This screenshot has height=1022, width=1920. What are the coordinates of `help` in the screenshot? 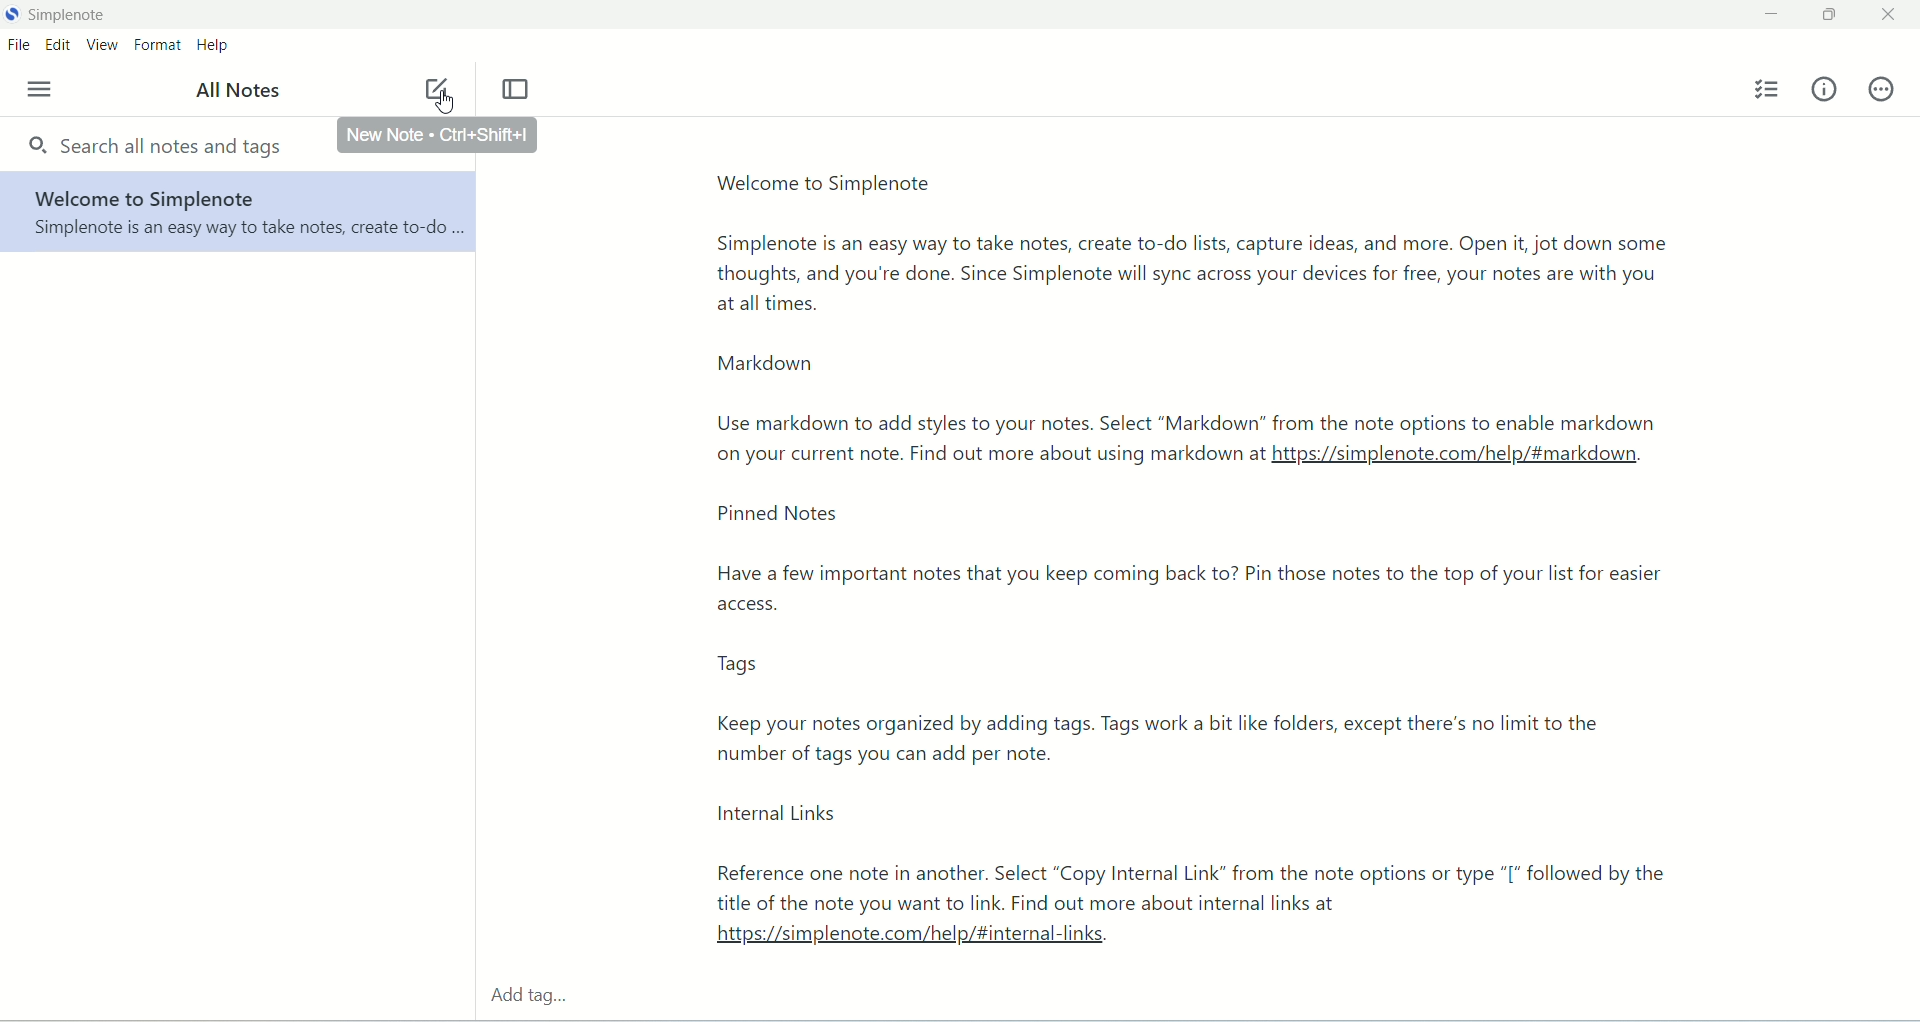 It's located at (217, 47).